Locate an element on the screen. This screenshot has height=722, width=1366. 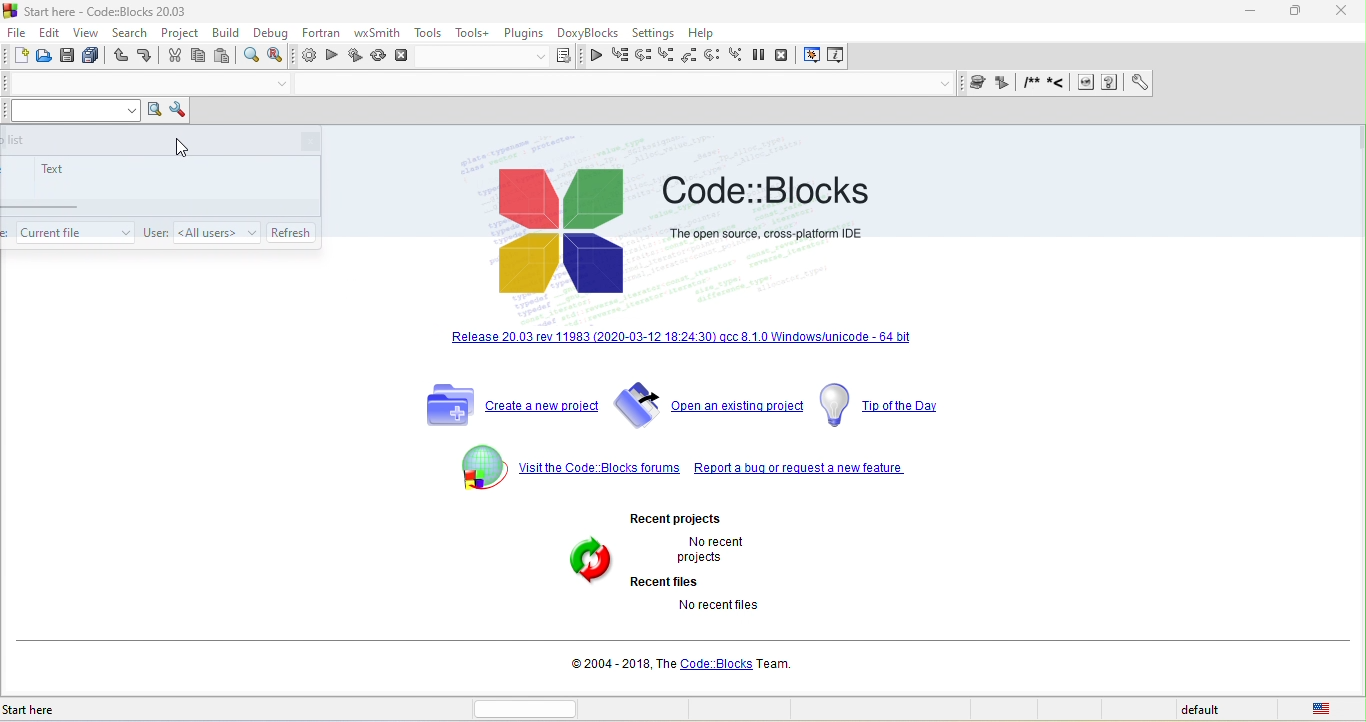
cut is located at coordinates (172, 58).